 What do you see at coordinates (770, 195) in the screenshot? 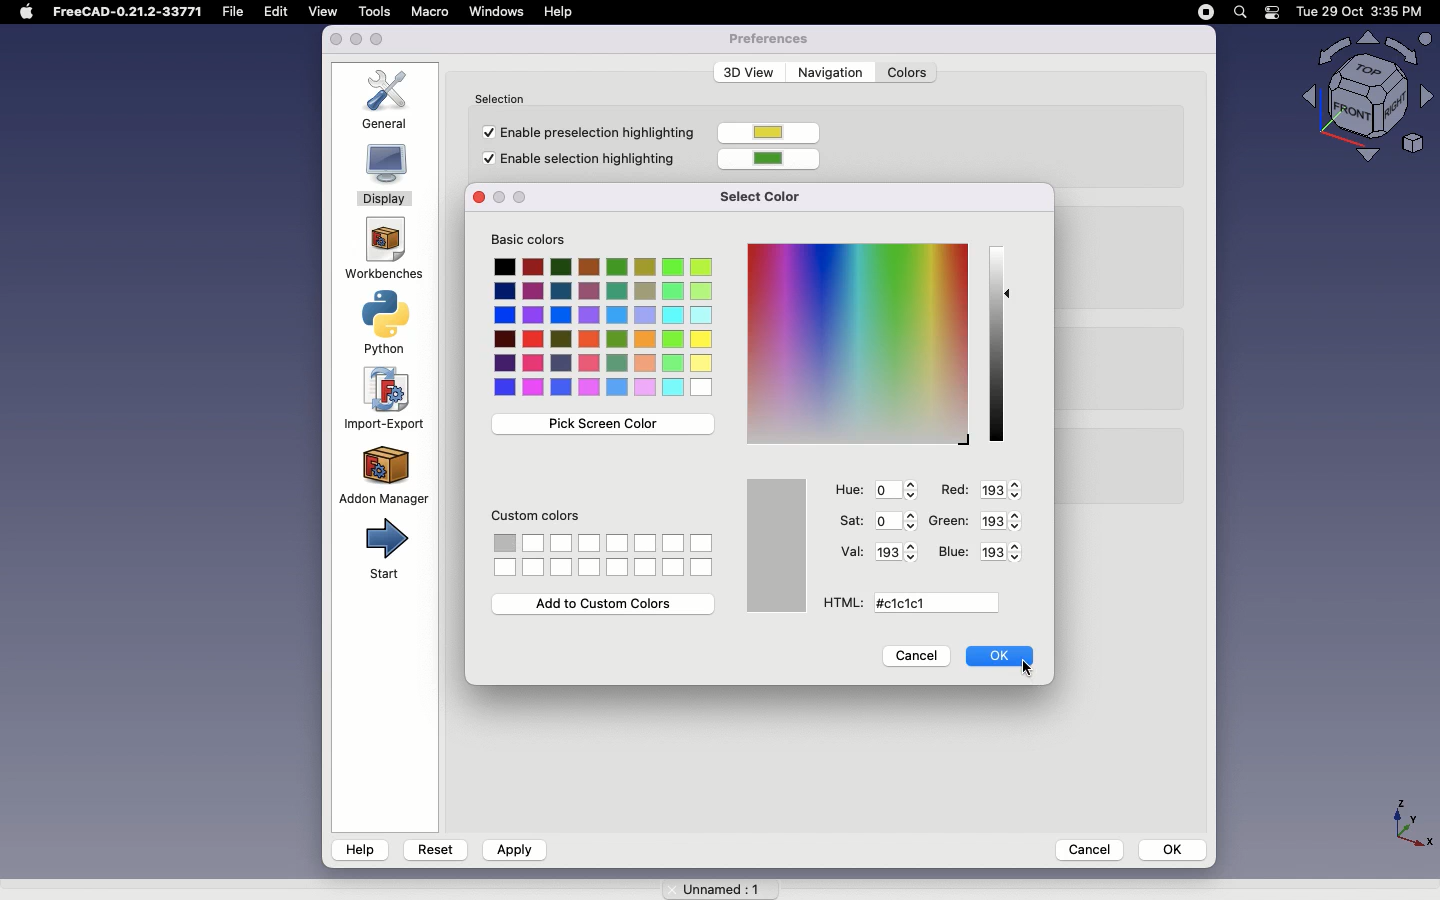
I see `Select color` at bounding box center [770, 195].